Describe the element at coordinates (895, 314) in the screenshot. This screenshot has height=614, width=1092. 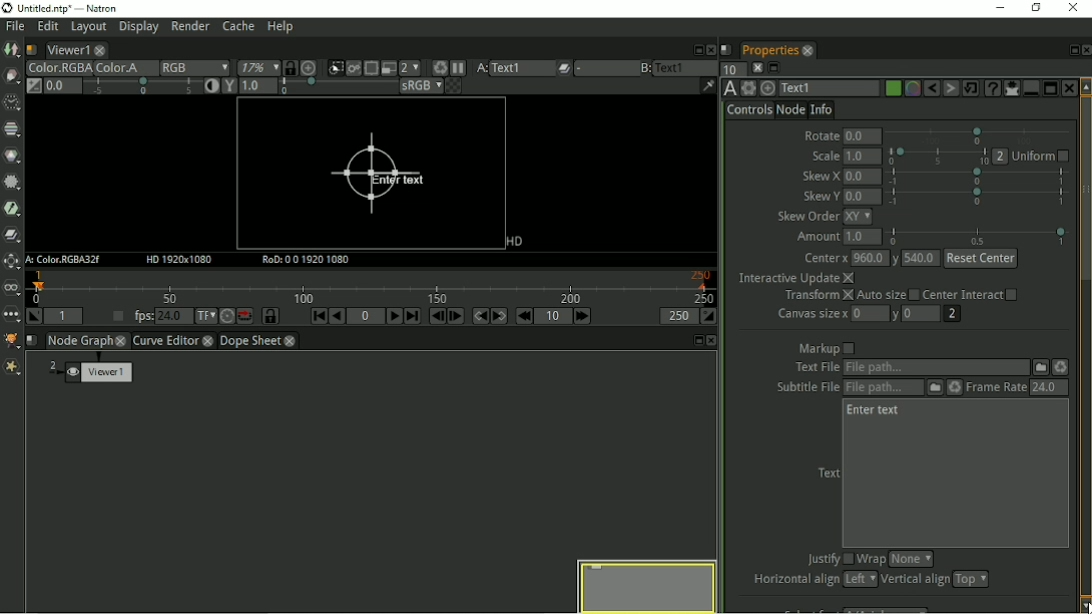
I see `y` at that location.